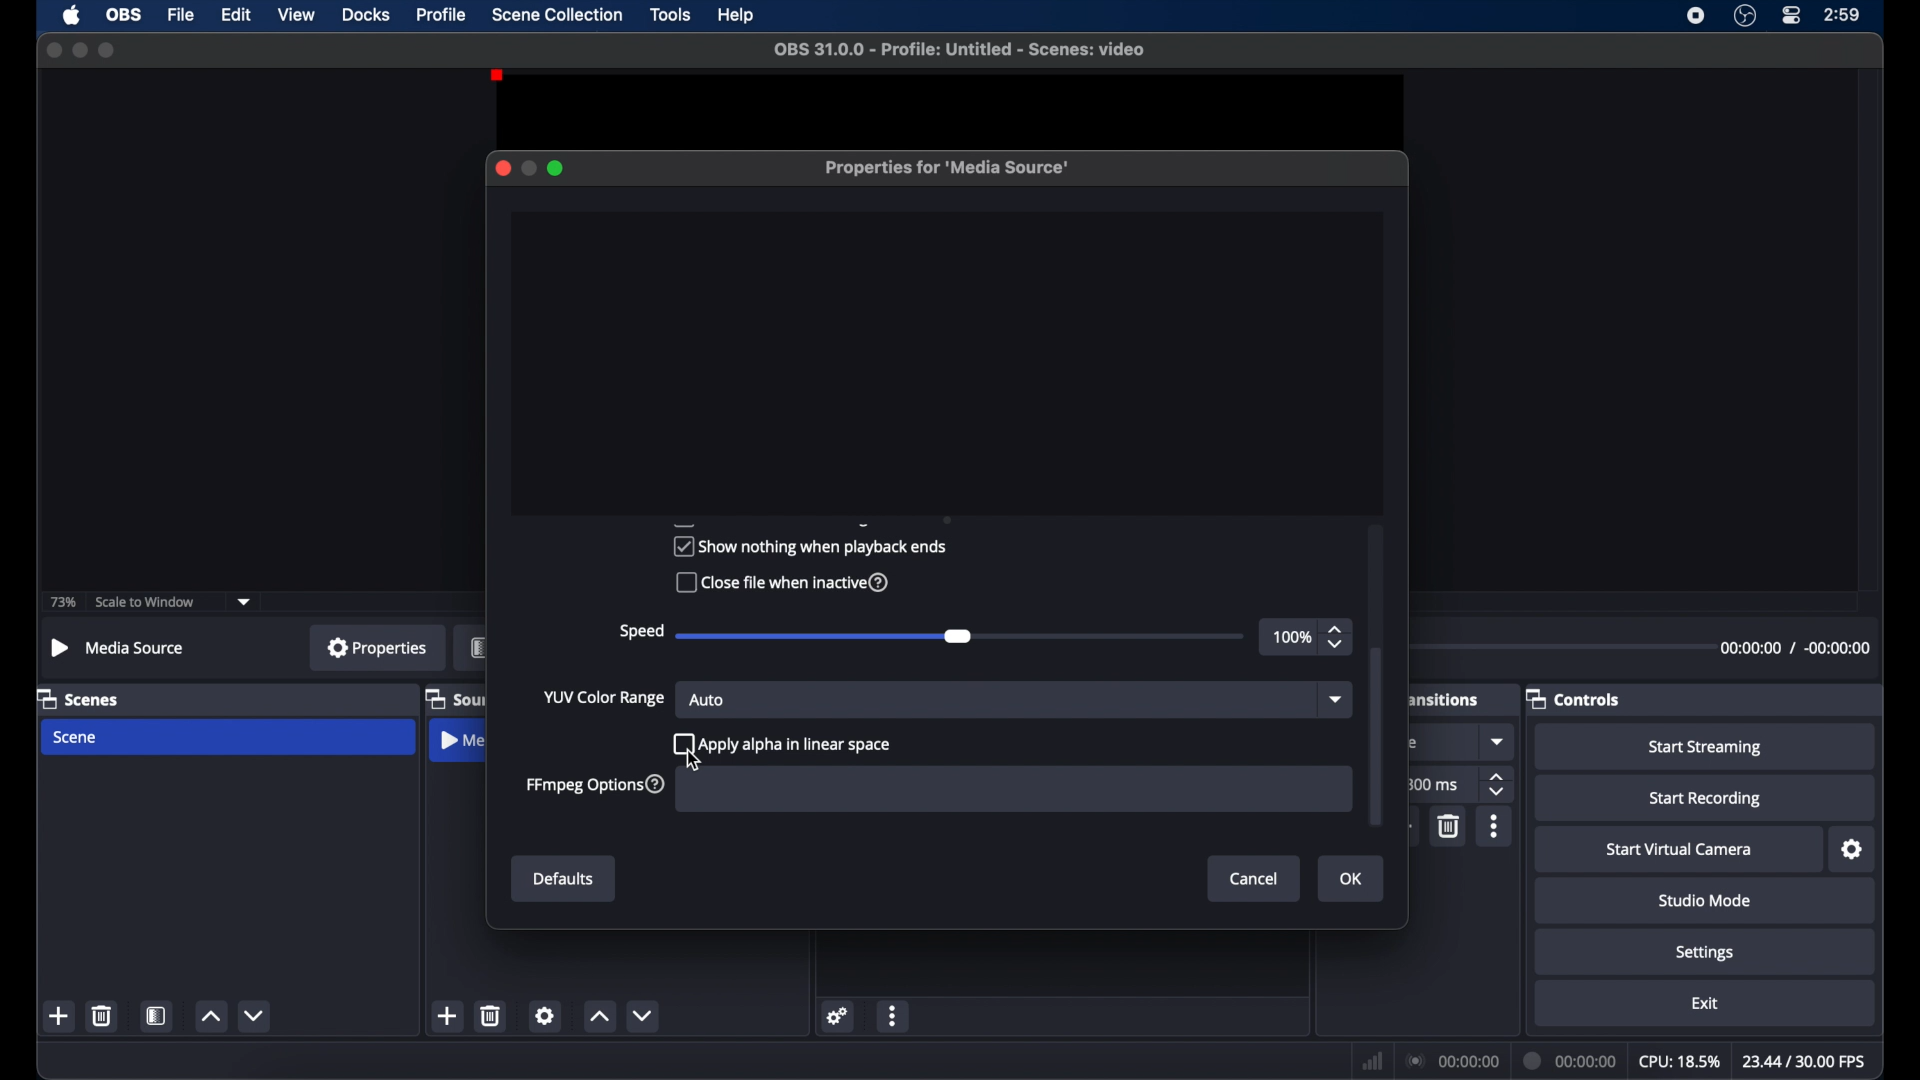  Describe the element at coordinates (707, 699) in the screenshot. I see `auto` at that location.